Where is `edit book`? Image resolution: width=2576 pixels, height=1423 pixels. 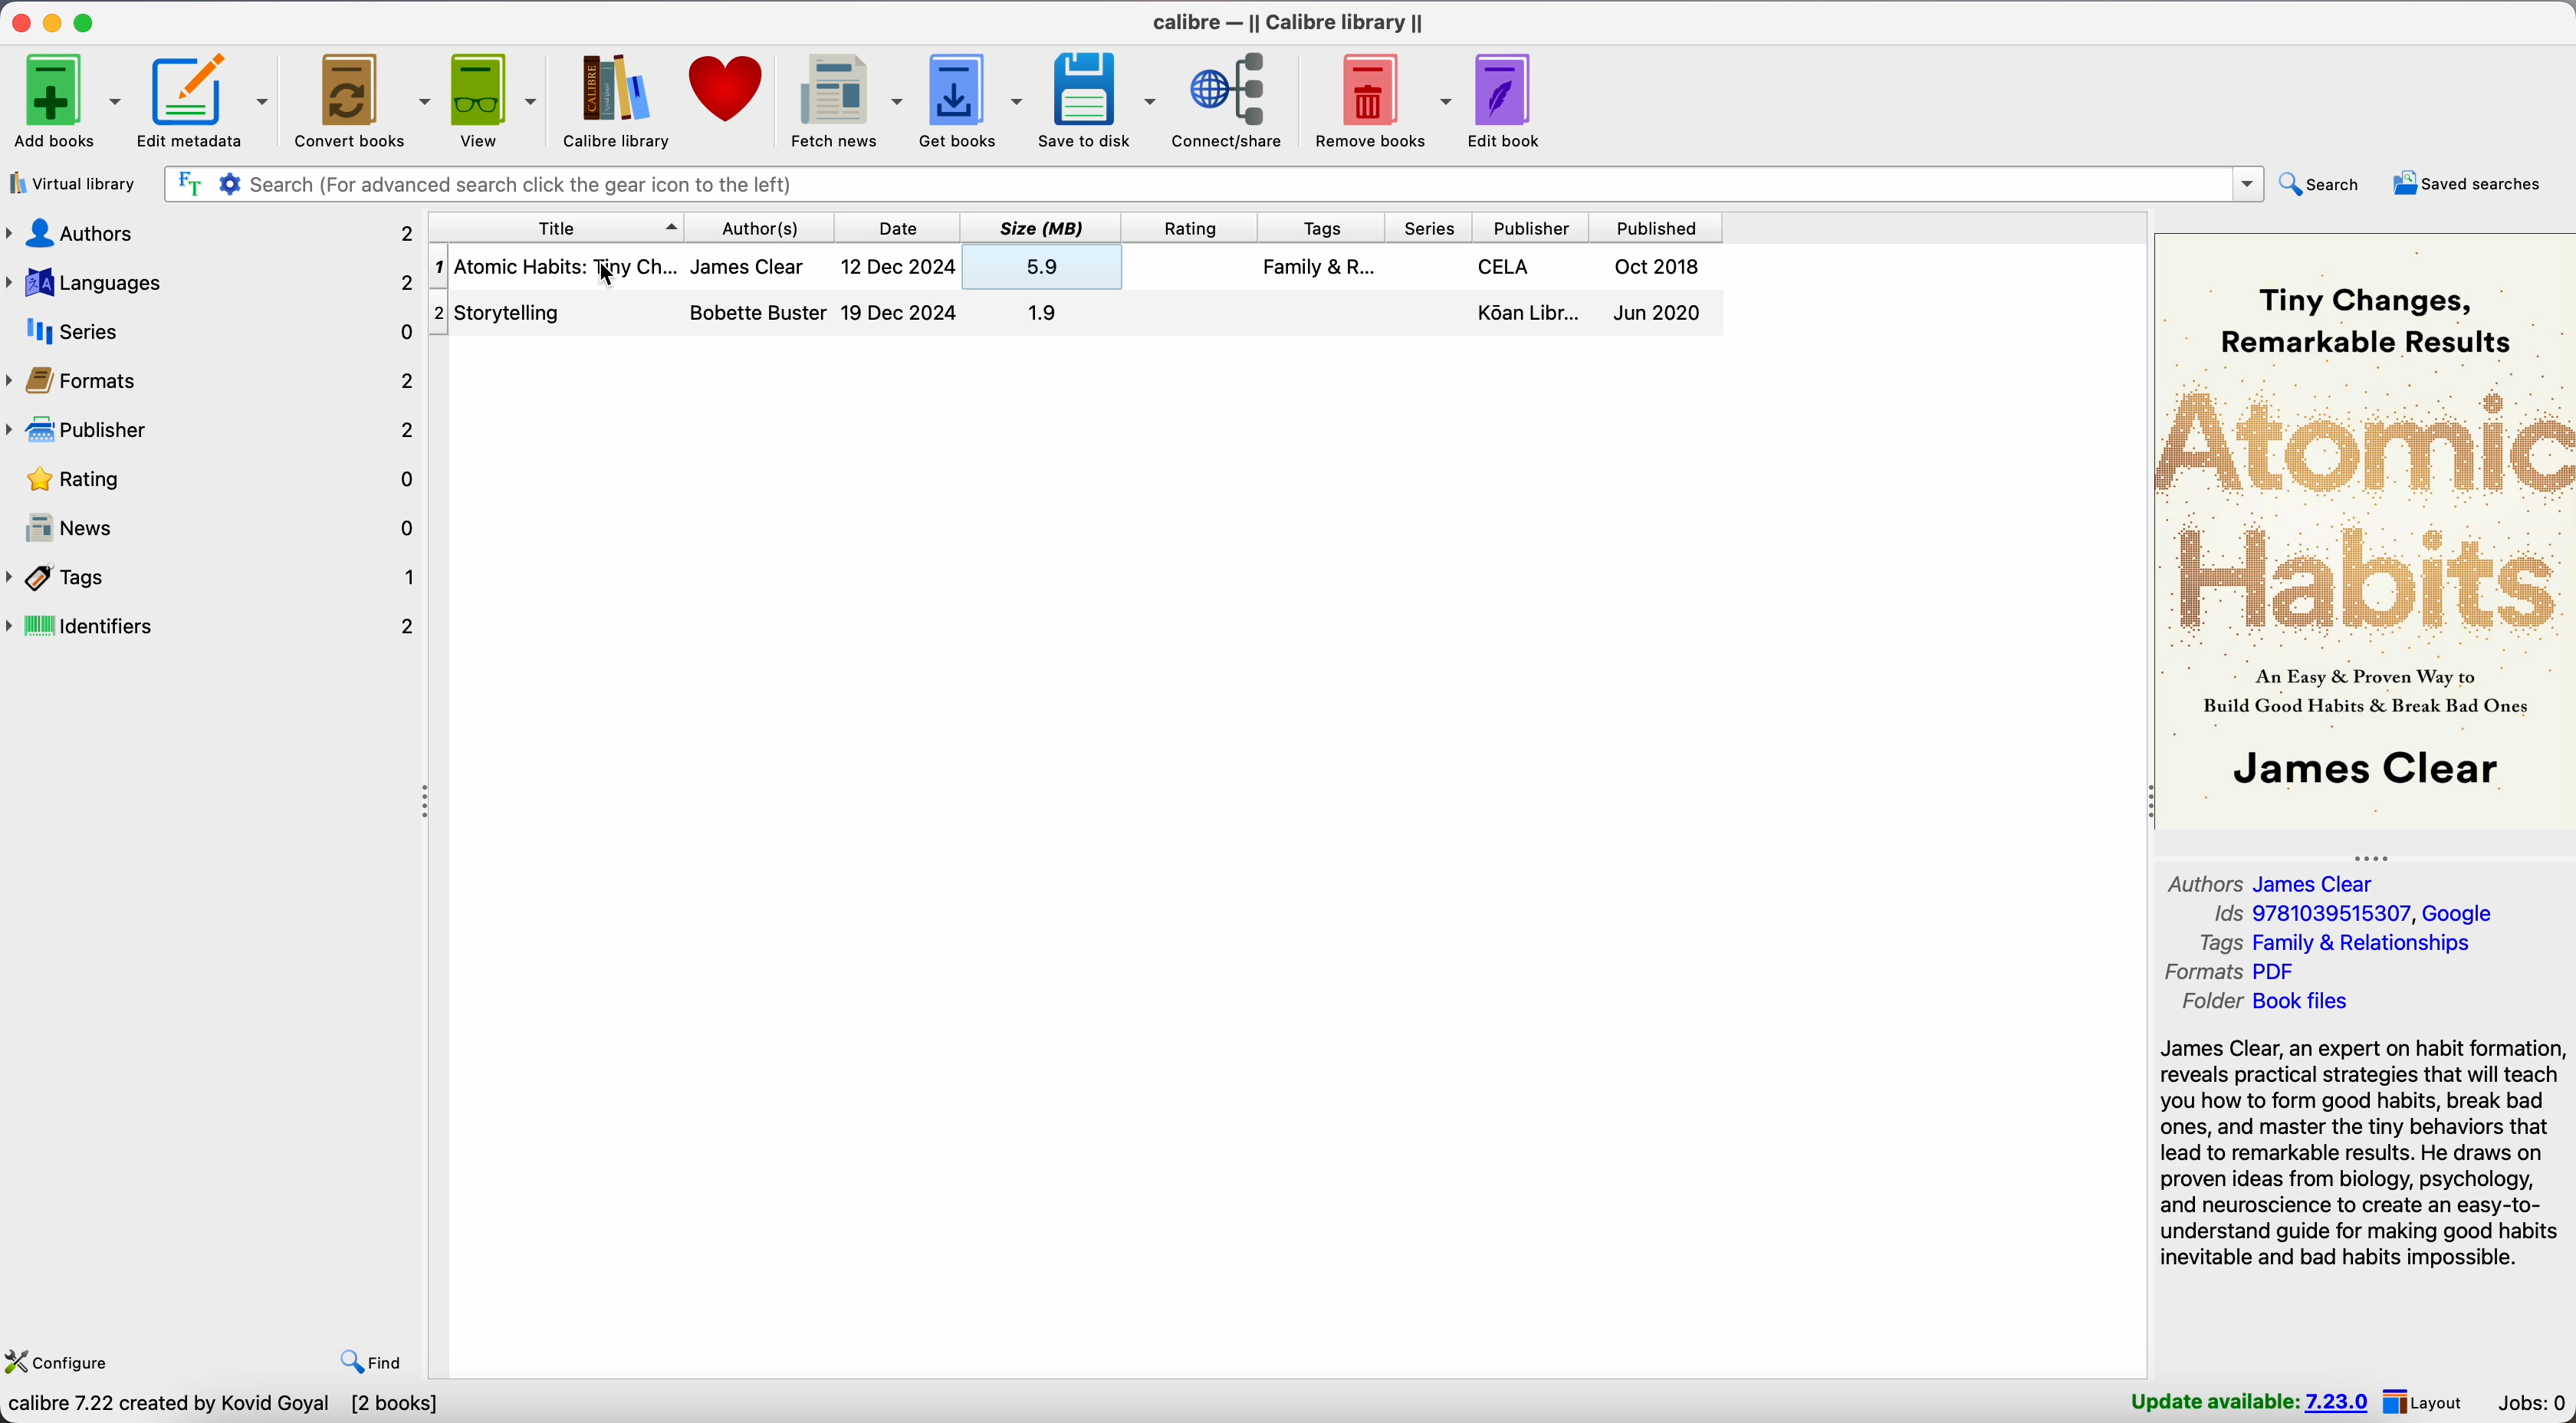 edit book is located at coordinates (1510, 103).